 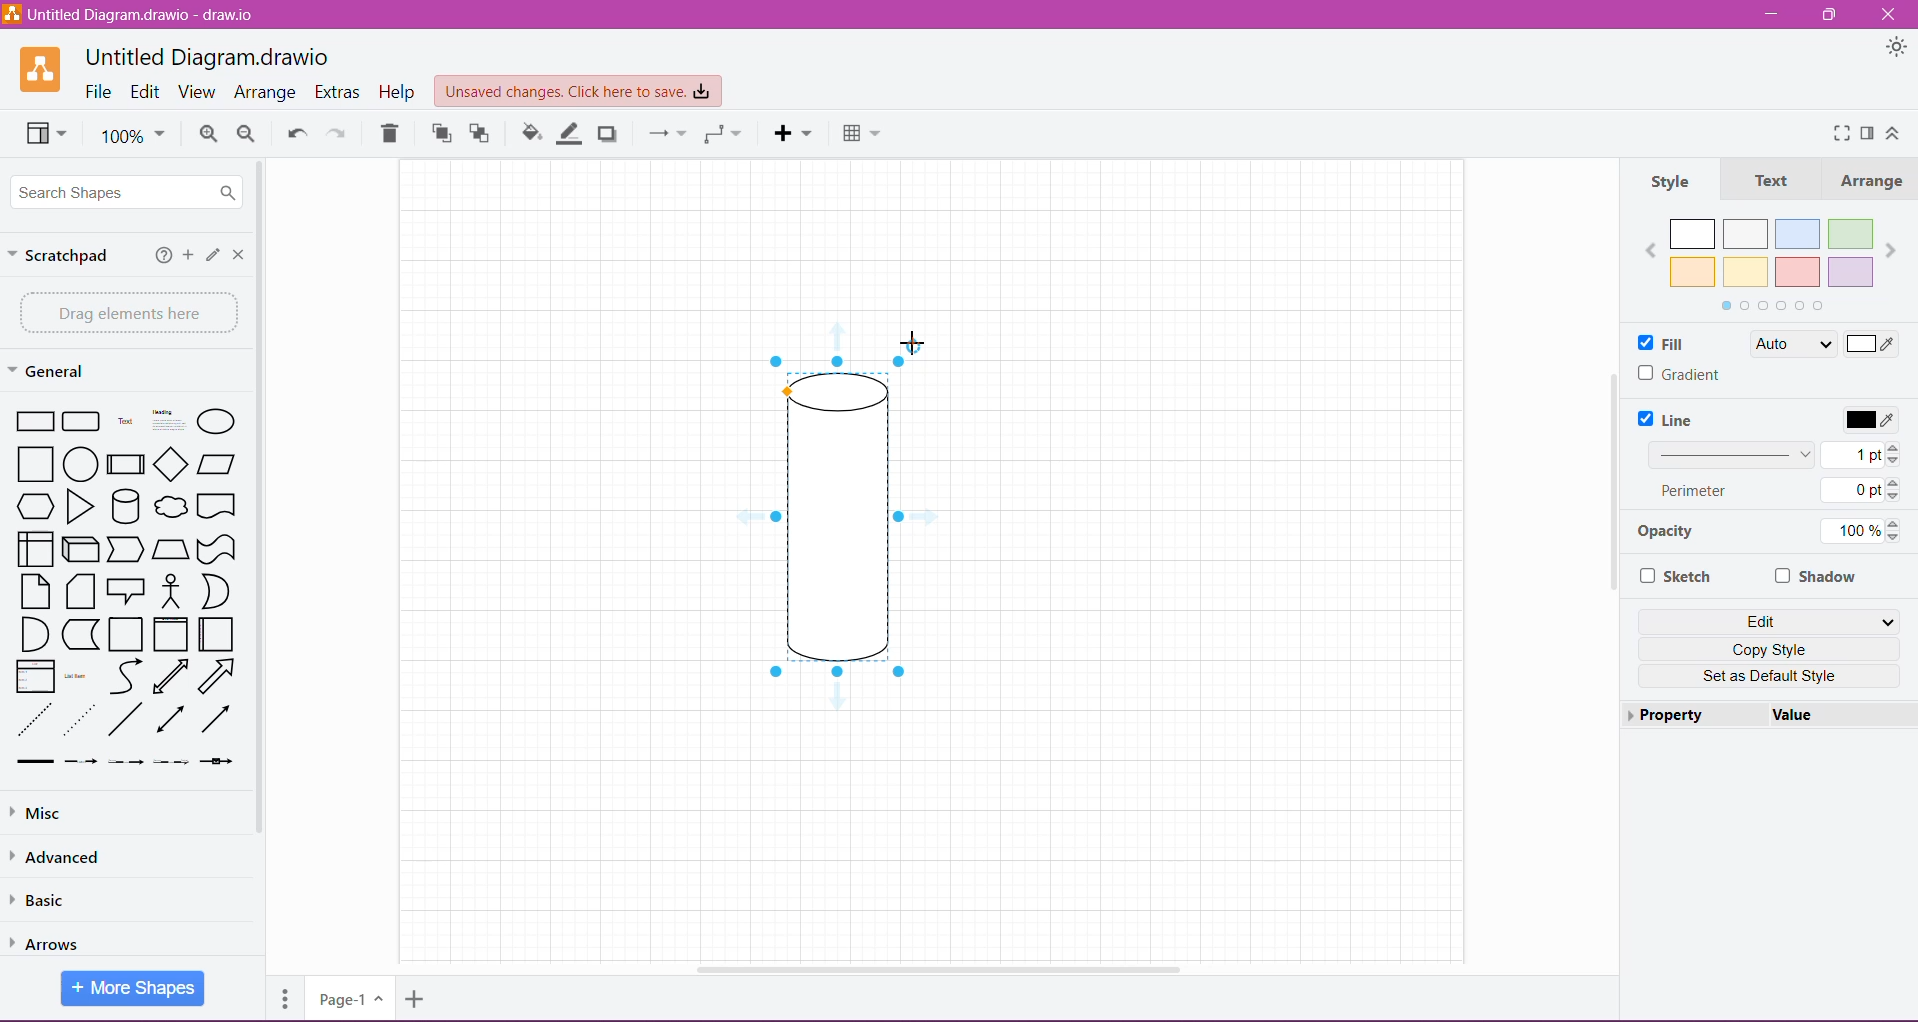 I want to click on Value, so click(x=1795, y=715).